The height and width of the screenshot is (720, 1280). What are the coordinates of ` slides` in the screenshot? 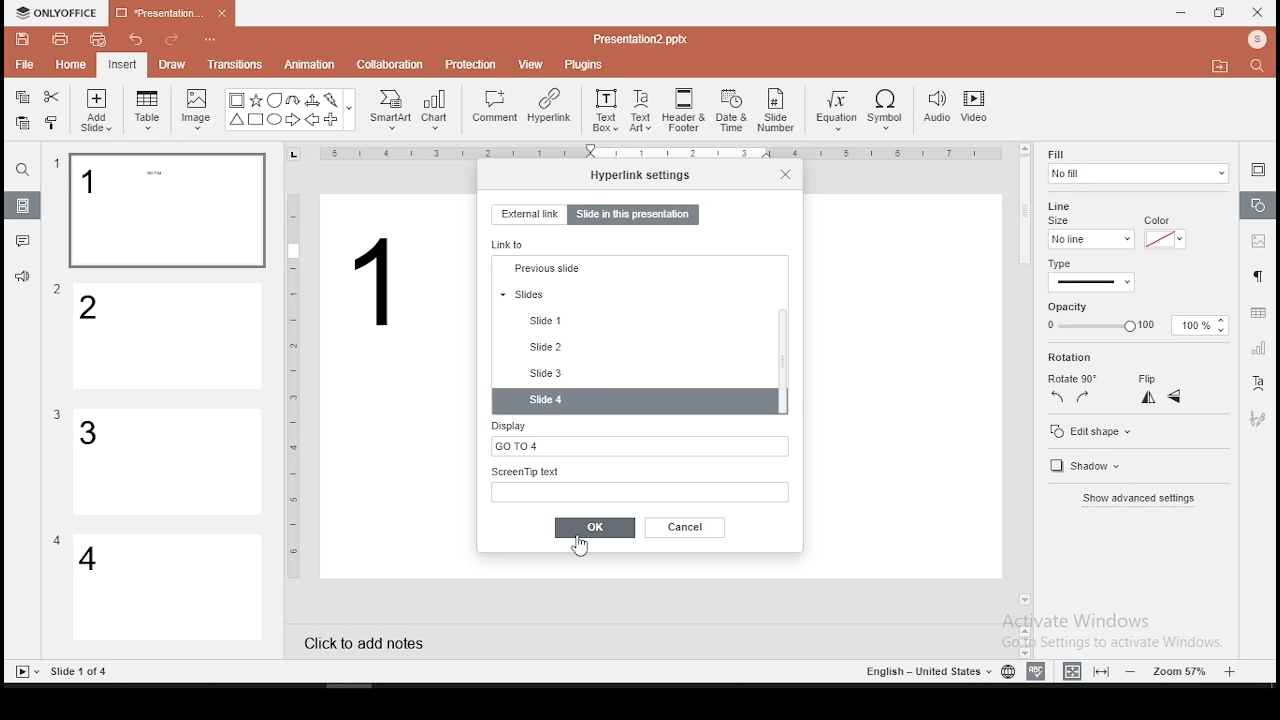 It's located at (633, 373).